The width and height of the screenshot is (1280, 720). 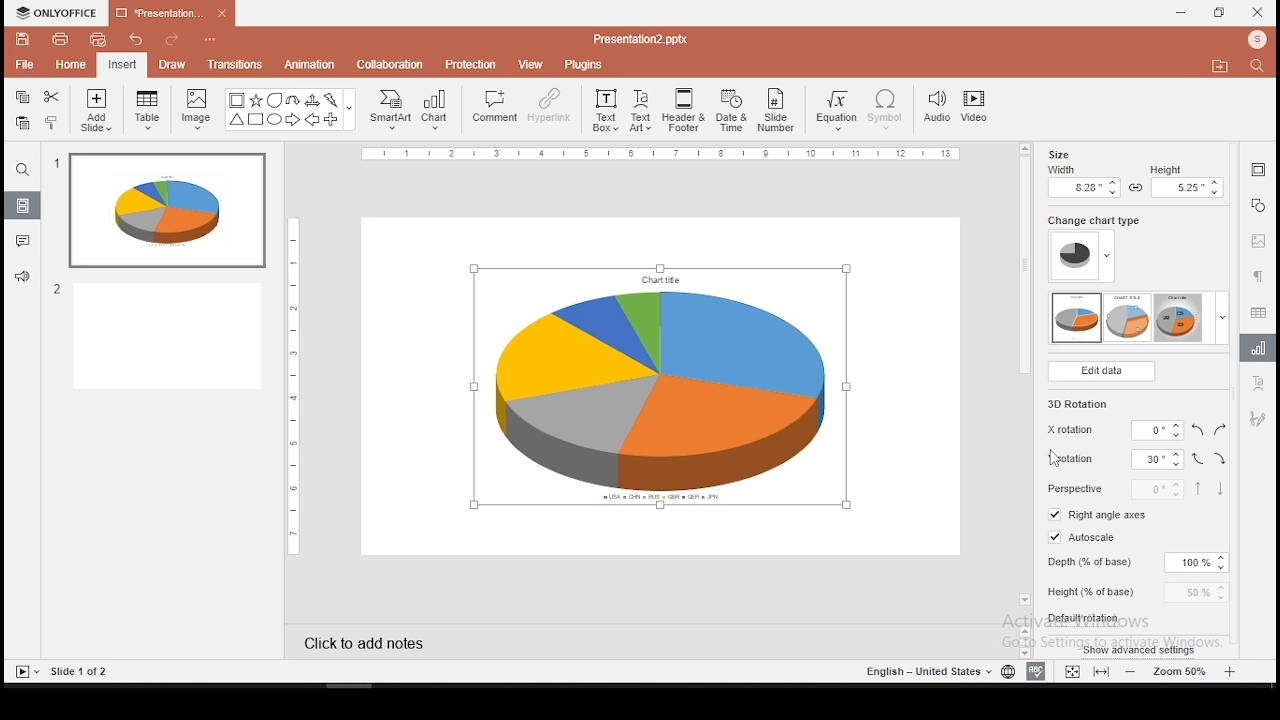 I want to click on more, so click(x=1222, y=317).